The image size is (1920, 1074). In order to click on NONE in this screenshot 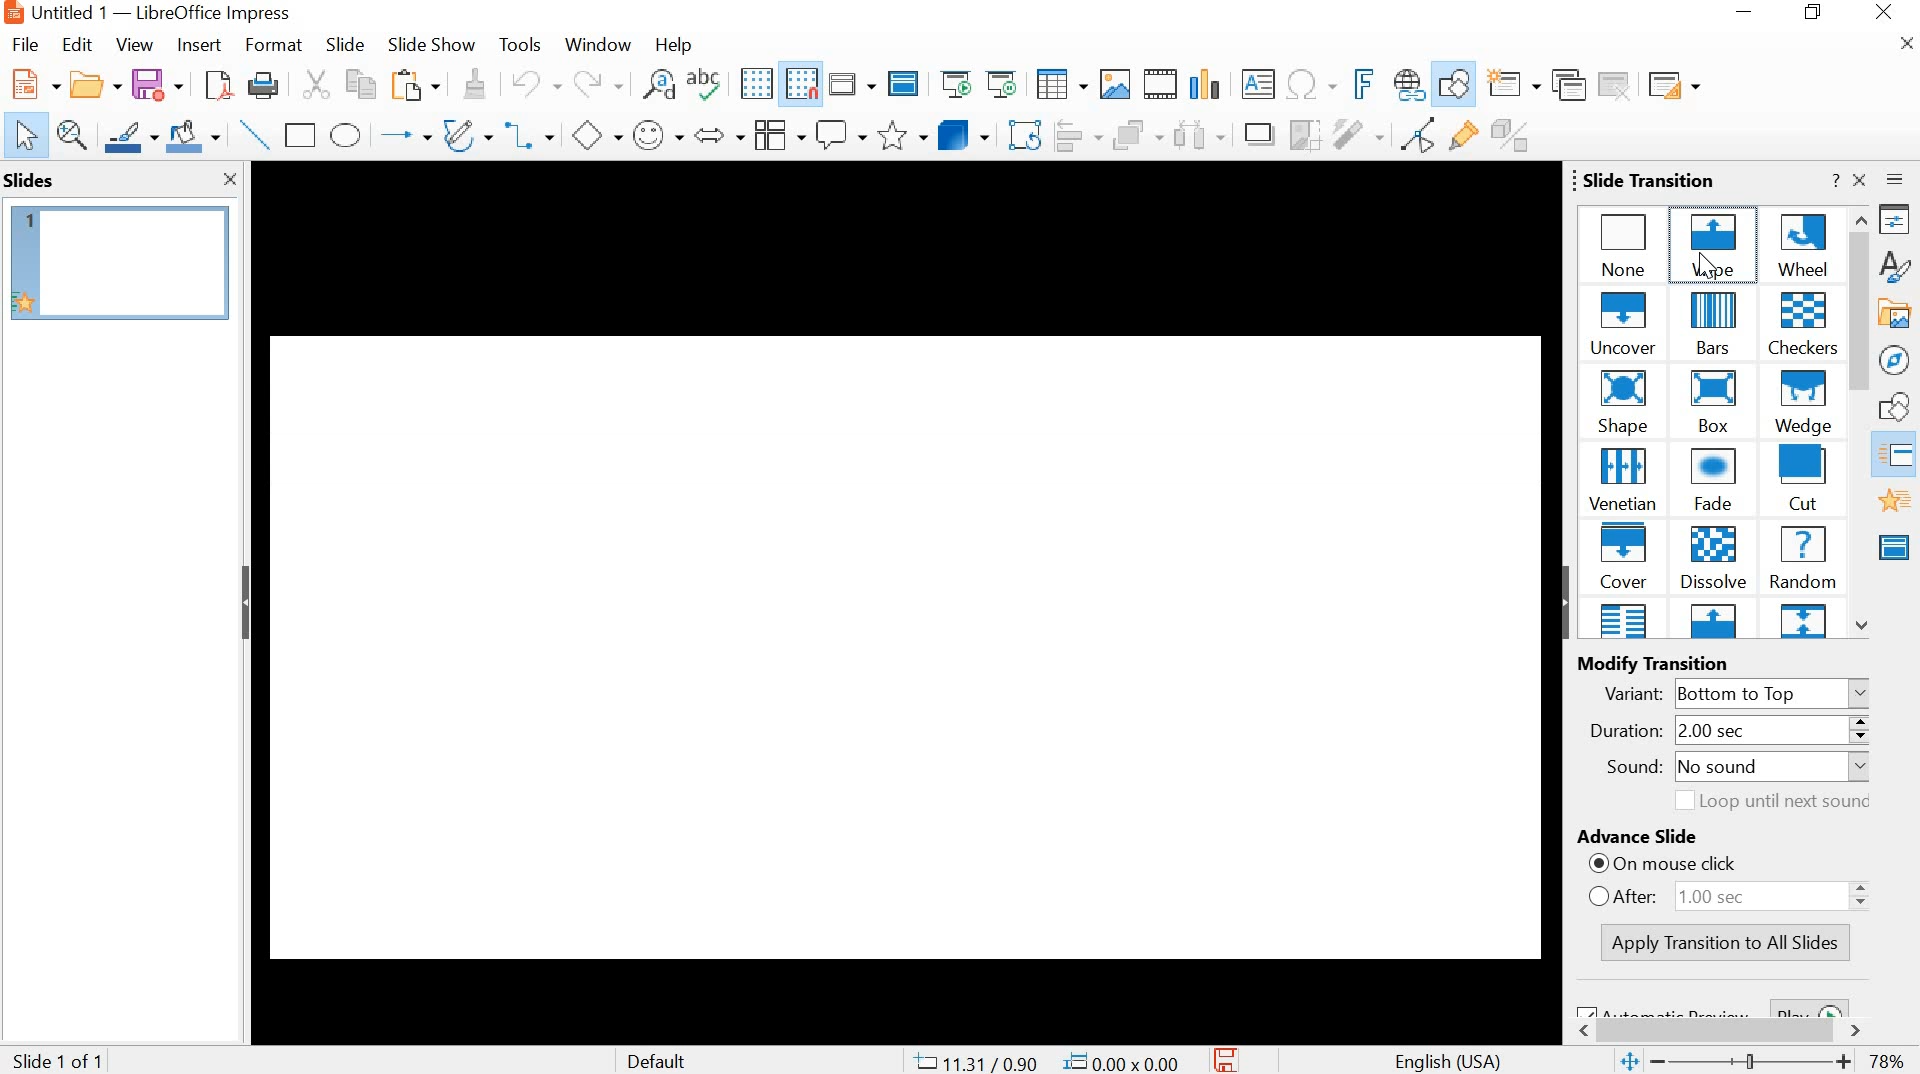, I will do `click(1625, 242)`.